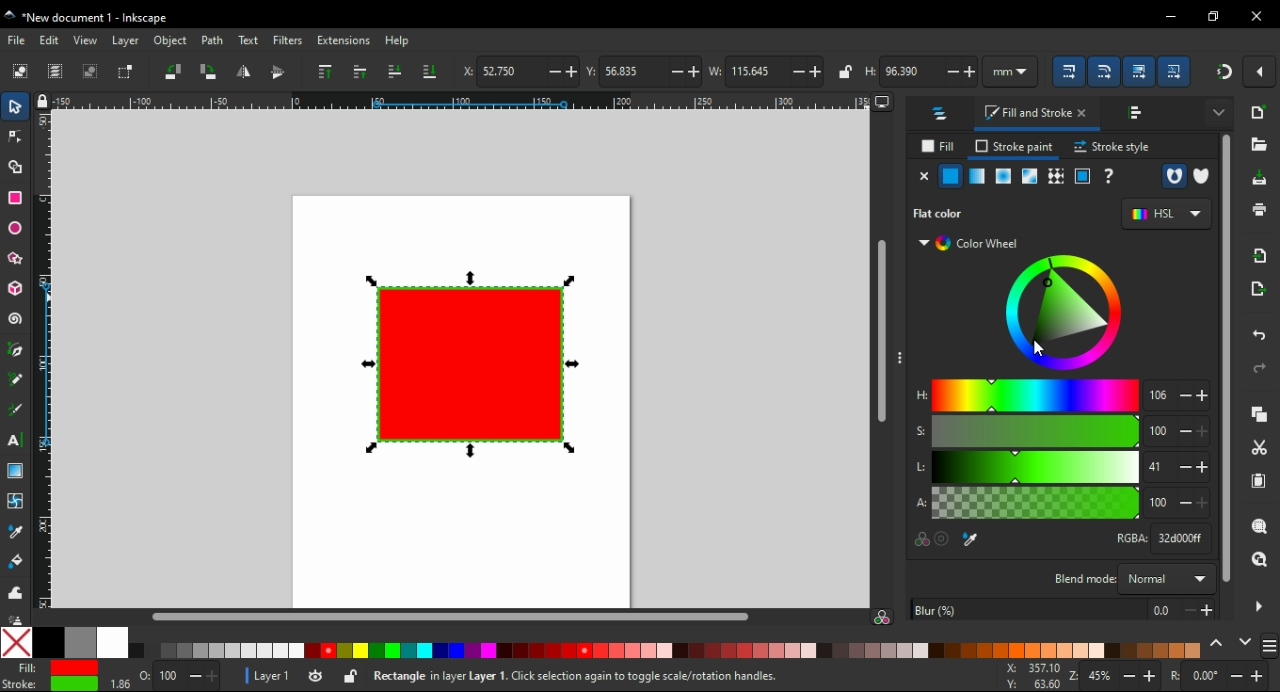  What do you see at coordinates (246, 71) in the screenshot?
I see `flip horizontal` at bounding box center [246, 71].